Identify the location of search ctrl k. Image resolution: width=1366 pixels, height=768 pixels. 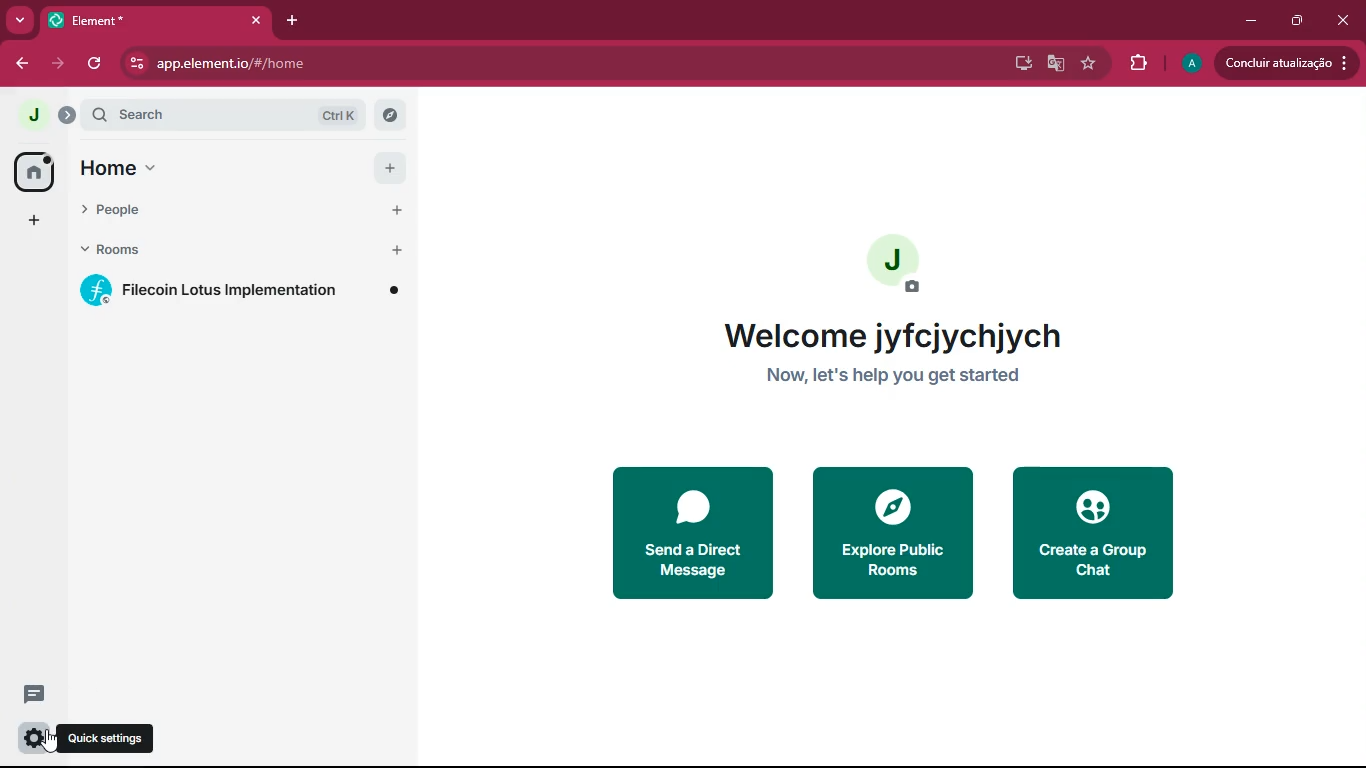
(236, 117).